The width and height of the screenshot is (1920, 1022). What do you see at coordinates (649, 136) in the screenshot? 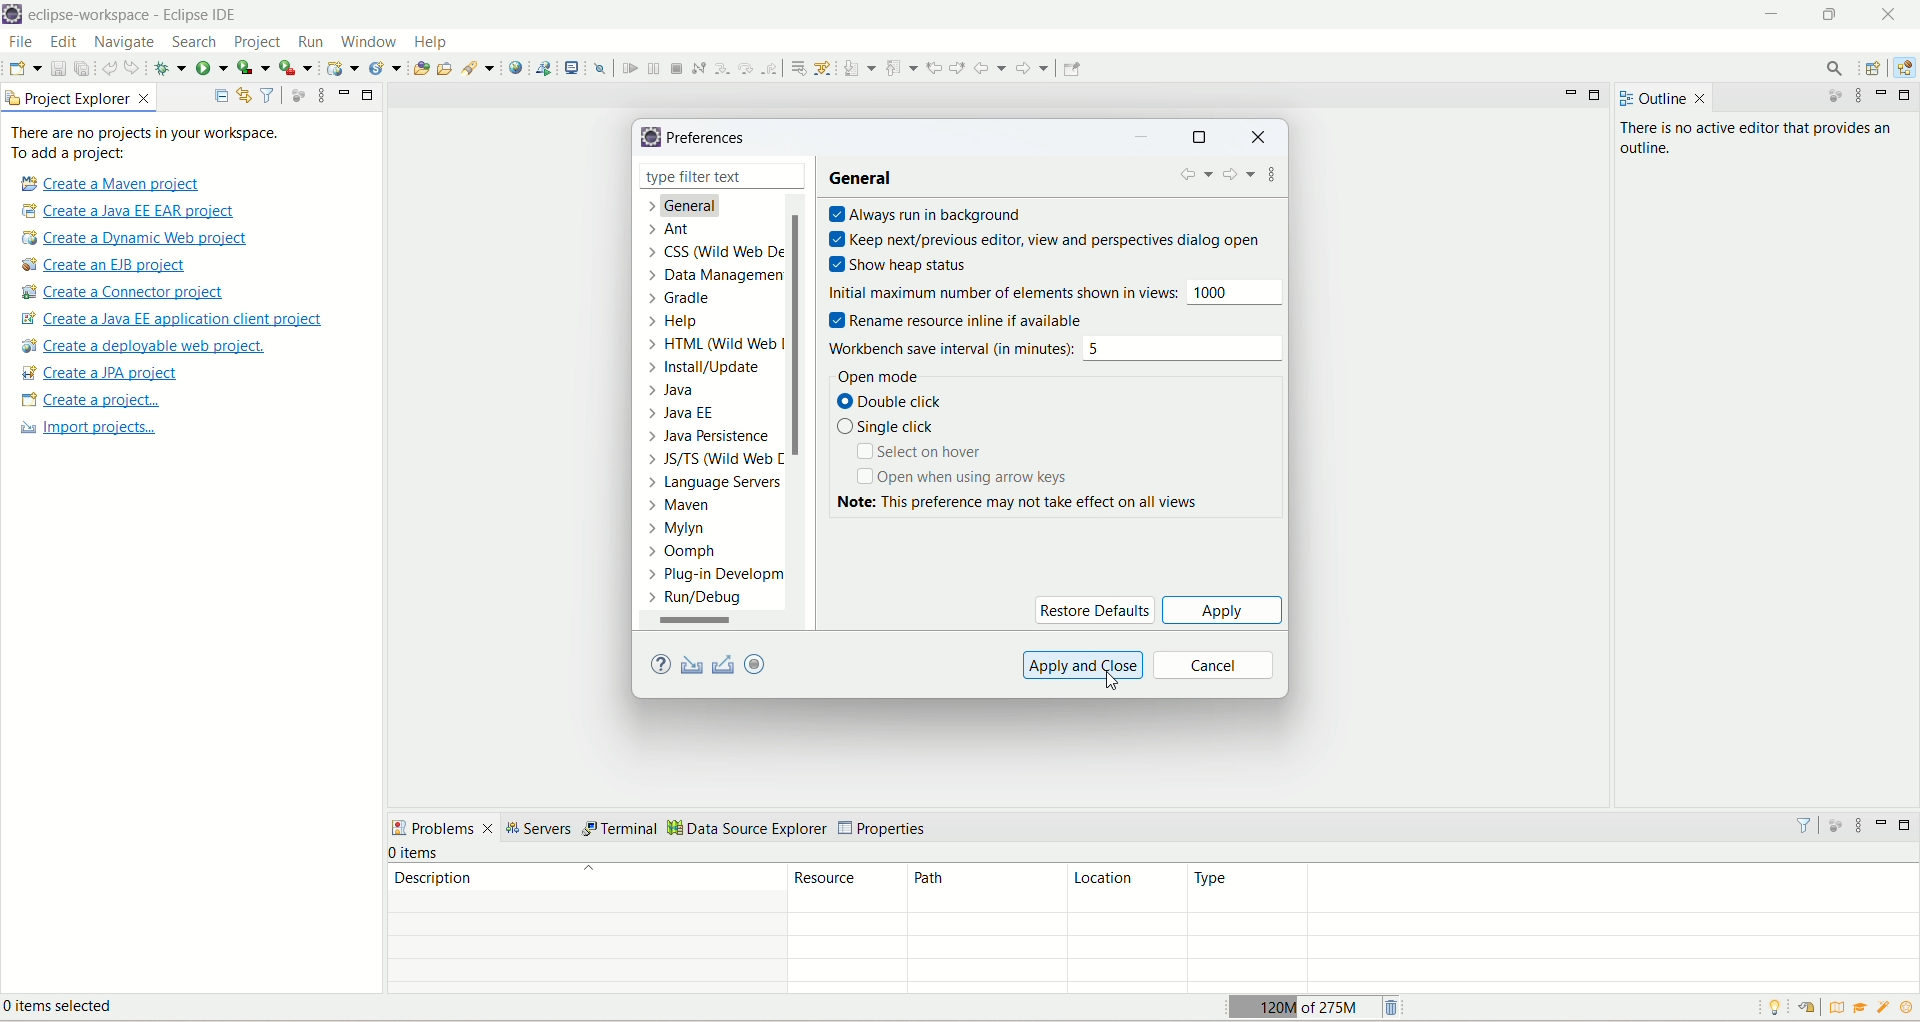
I see `logo` at bounding box center [649, 136].